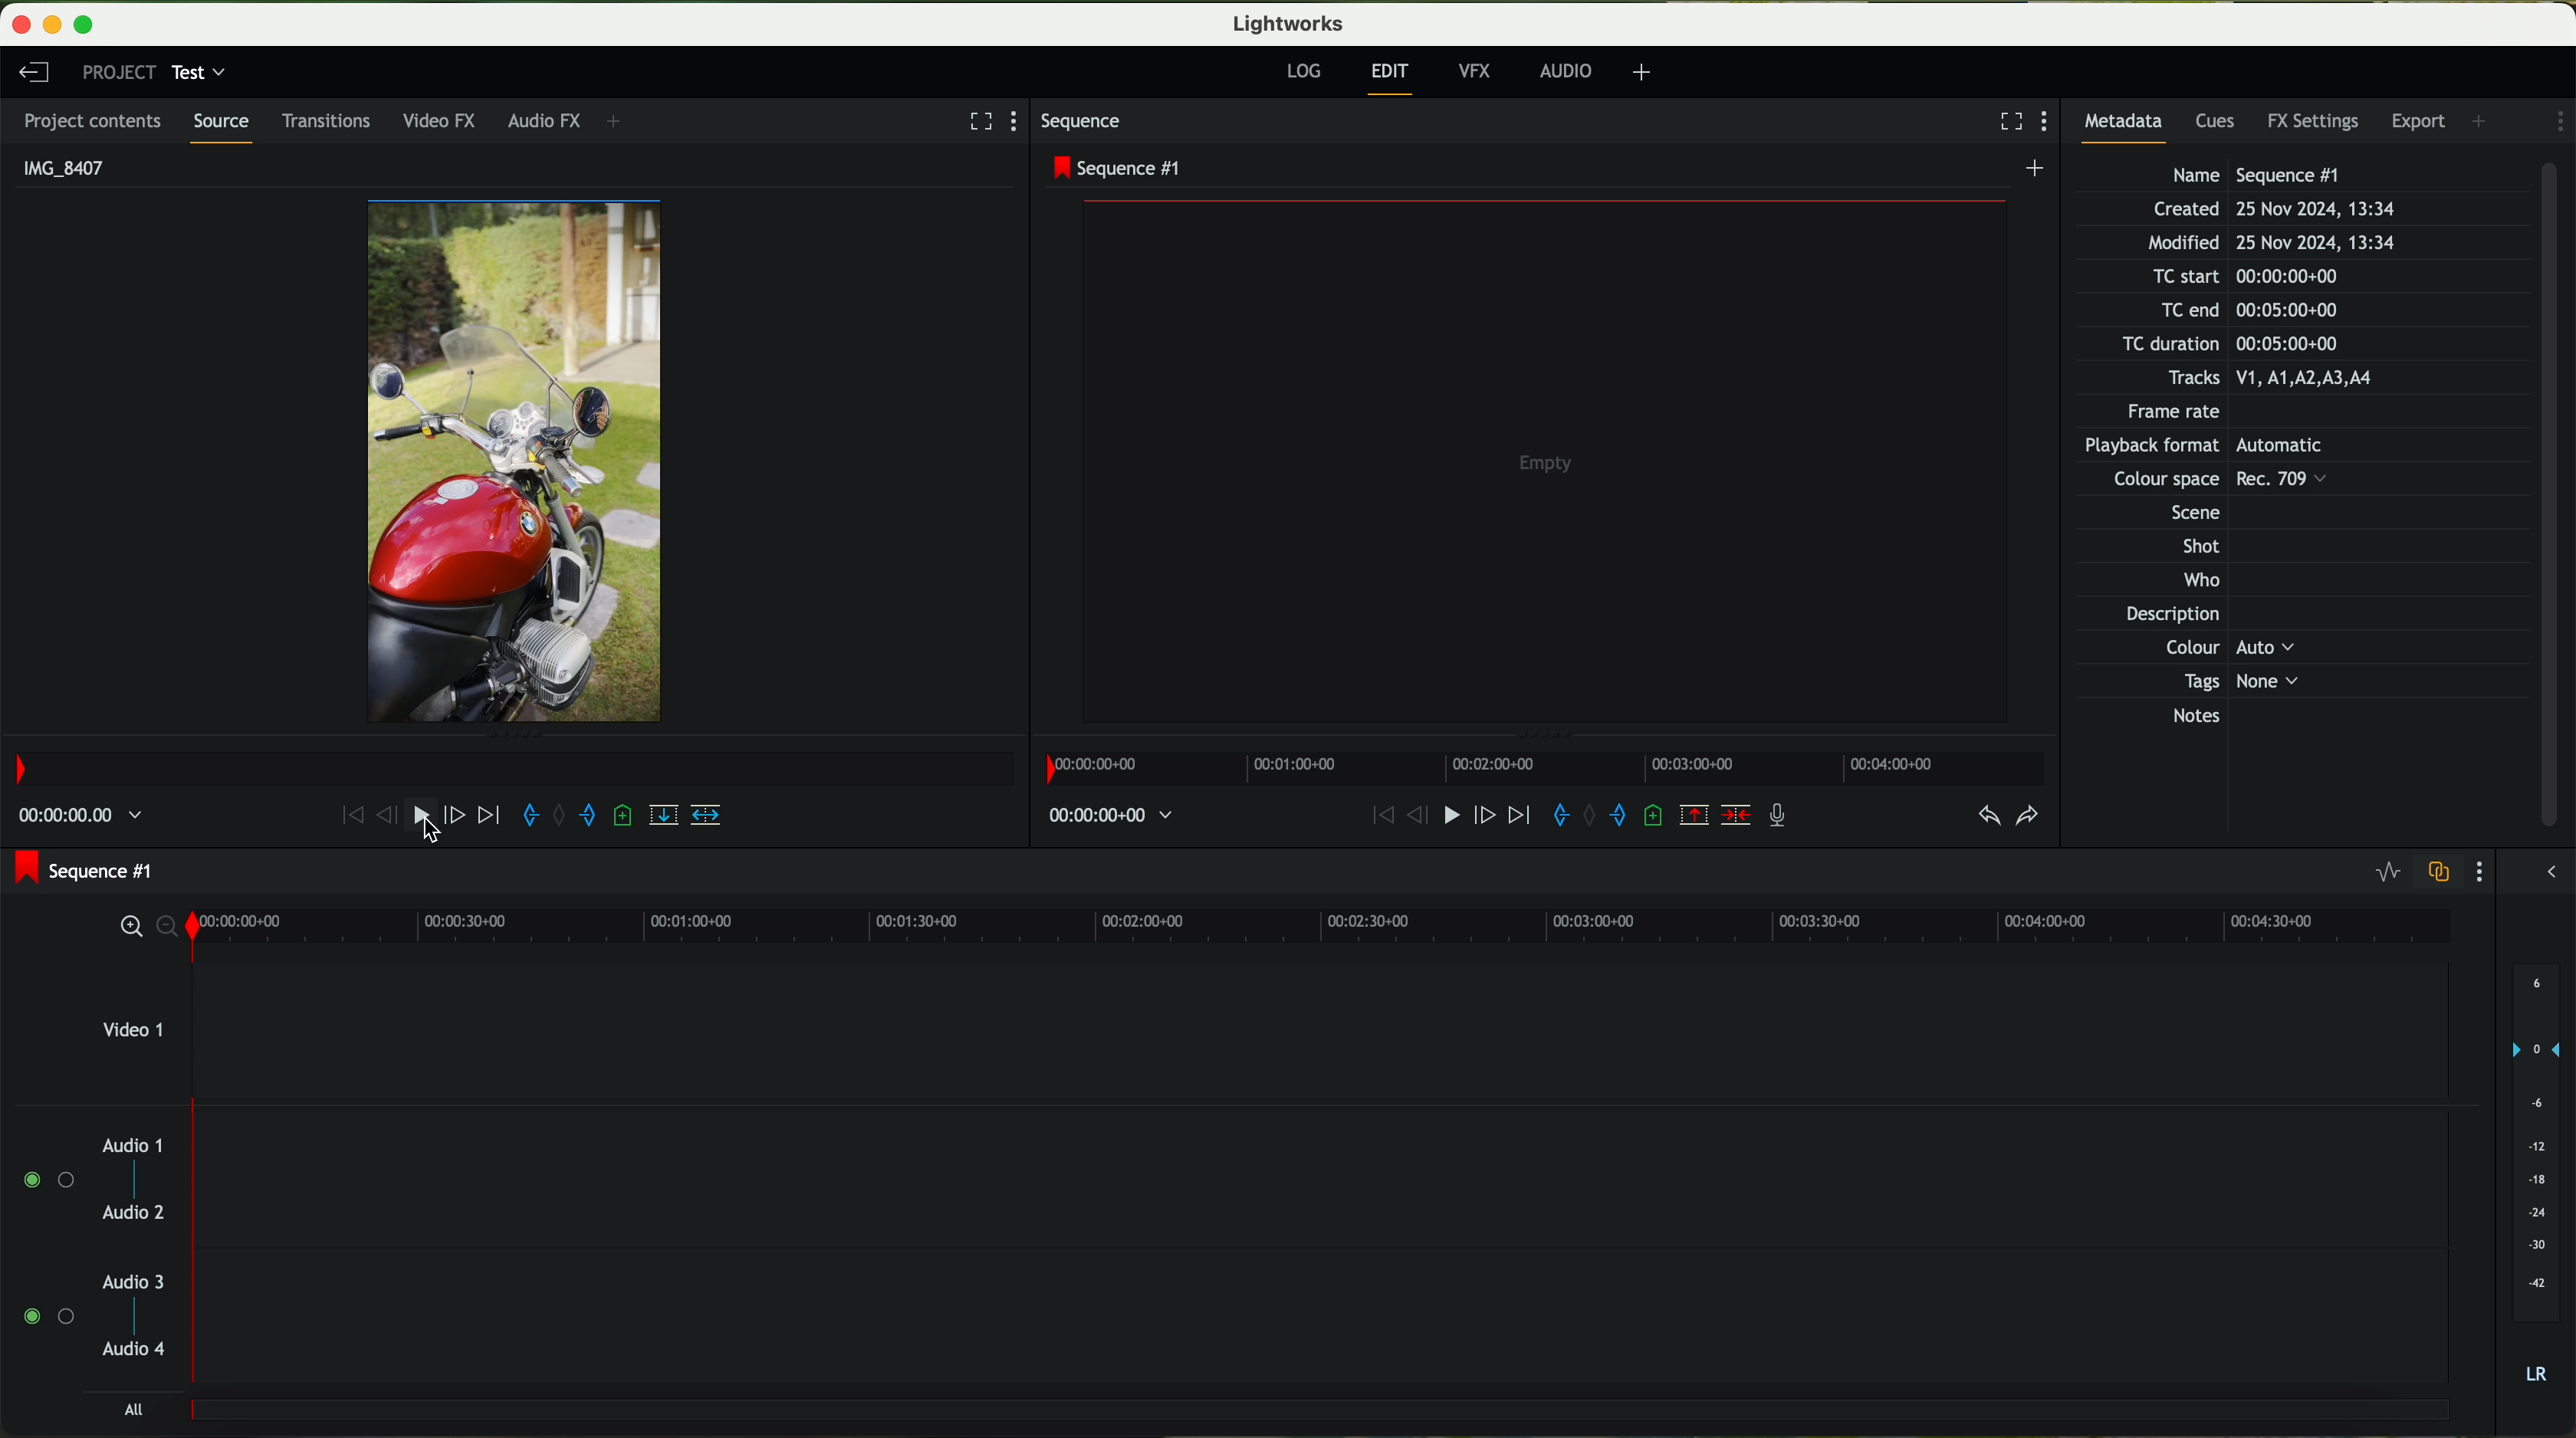  I want to click on audio 4, so click(135, 1354).